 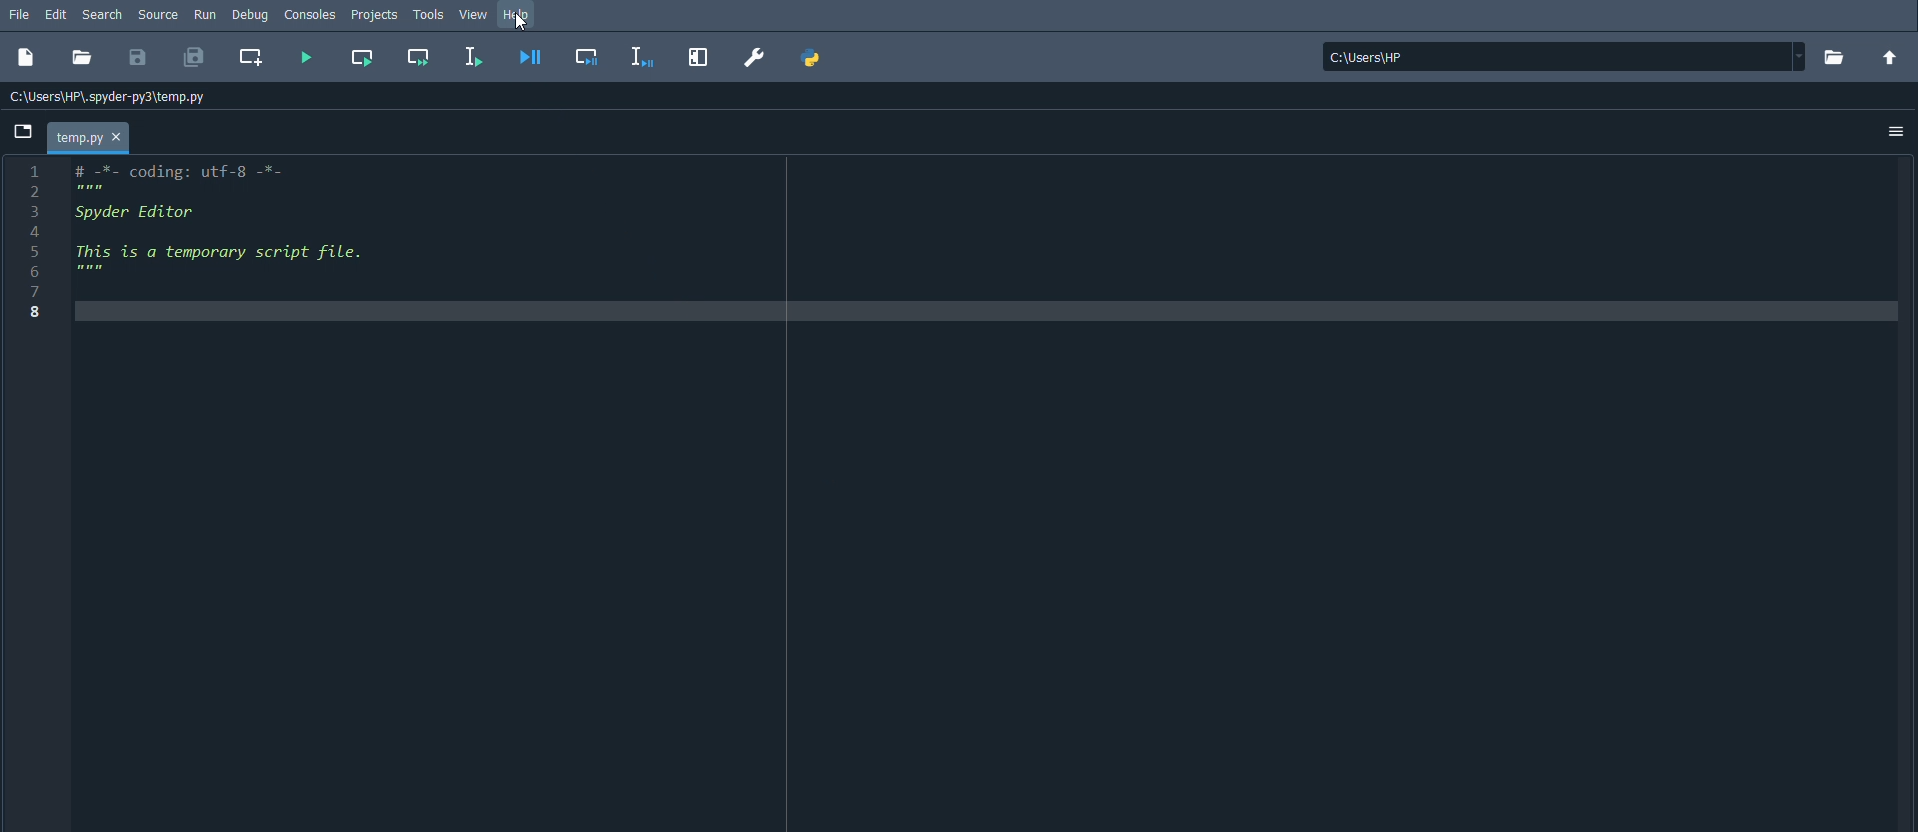 What do you see at coordinates (310, 15) in the screenshot?
I see `Consoles` at bounding box center [310, 15].